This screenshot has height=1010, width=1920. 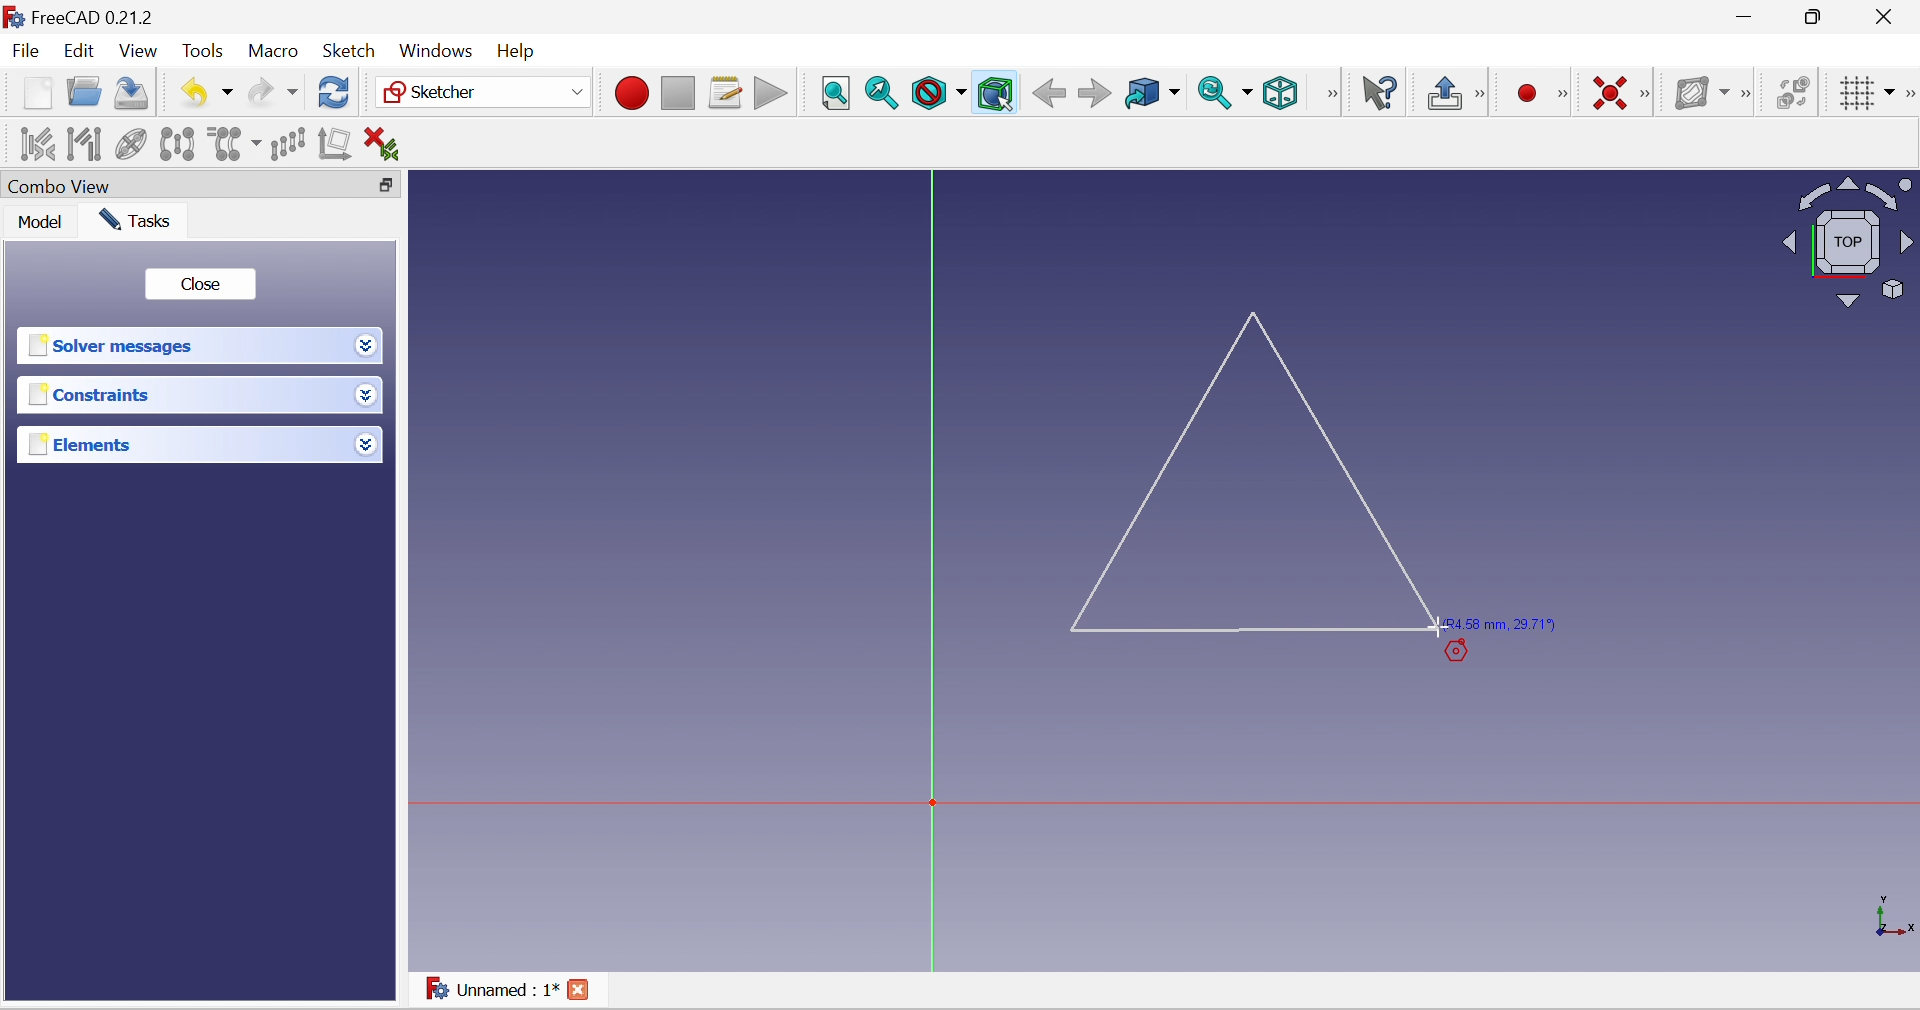 I want to click on Tasks, so click(x=135, y=221).